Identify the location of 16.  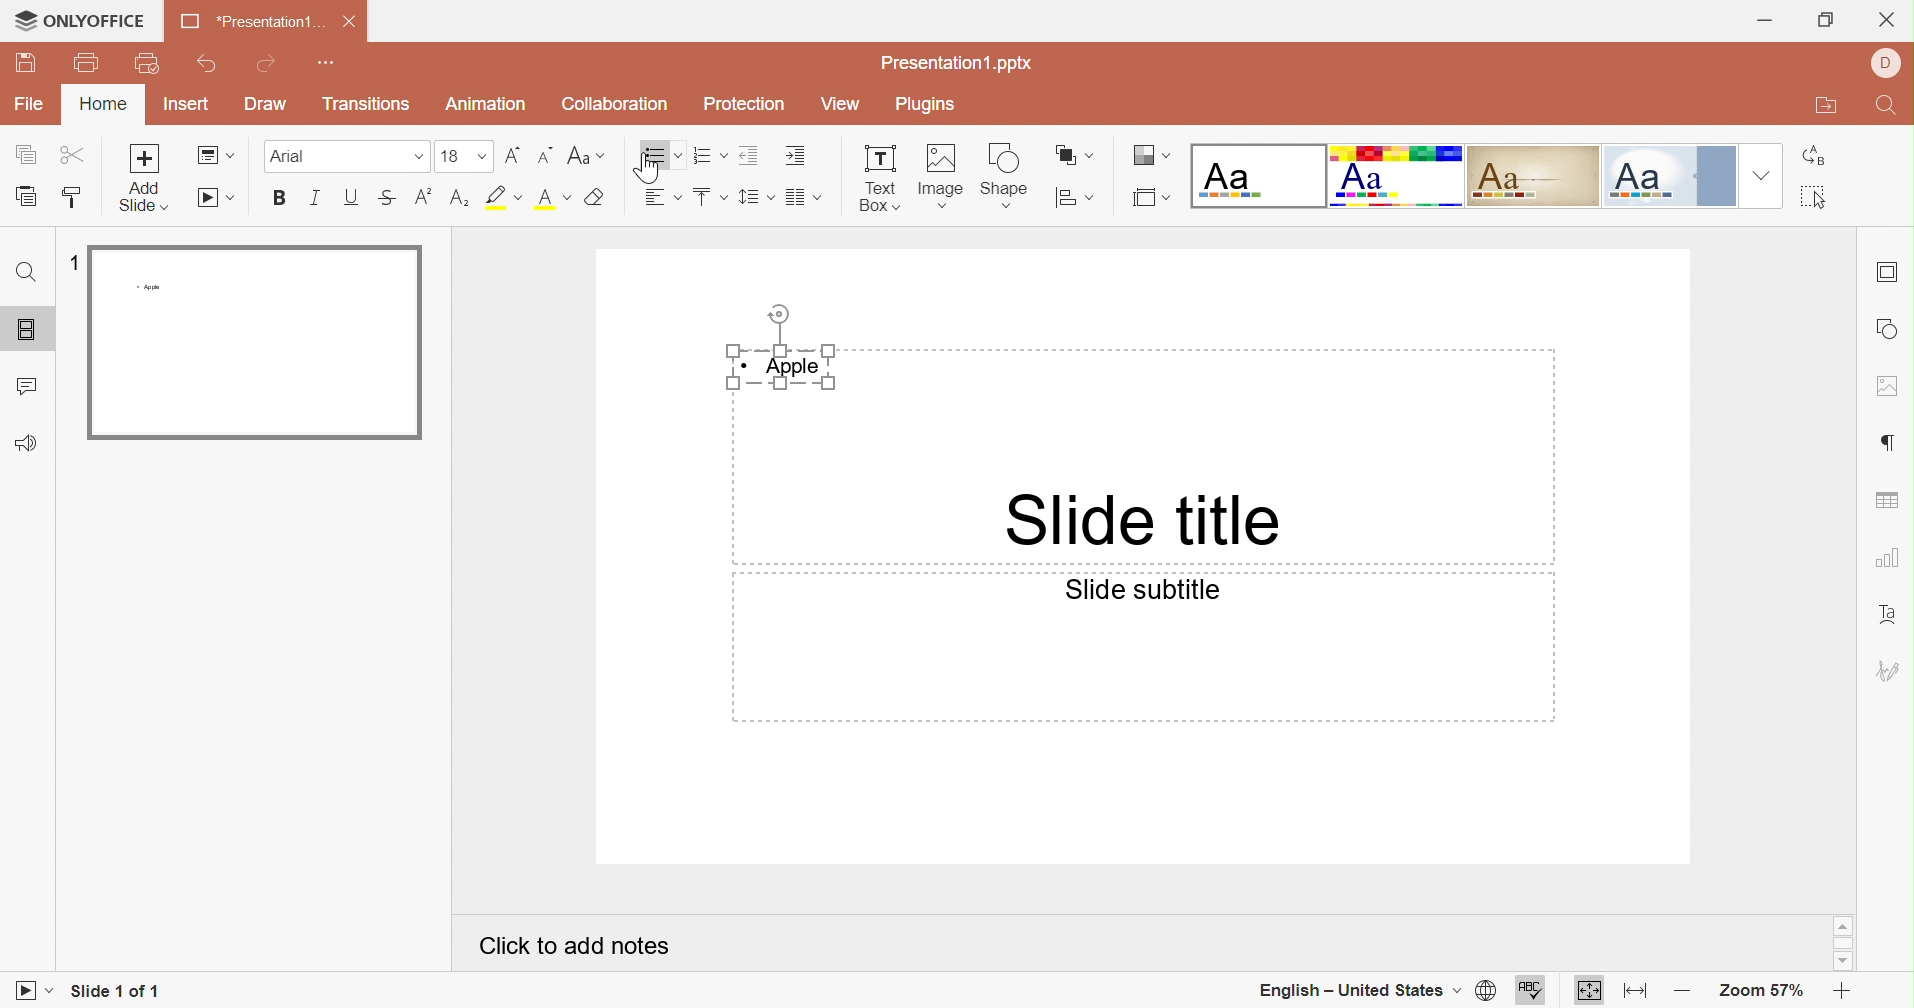
(453, 156).